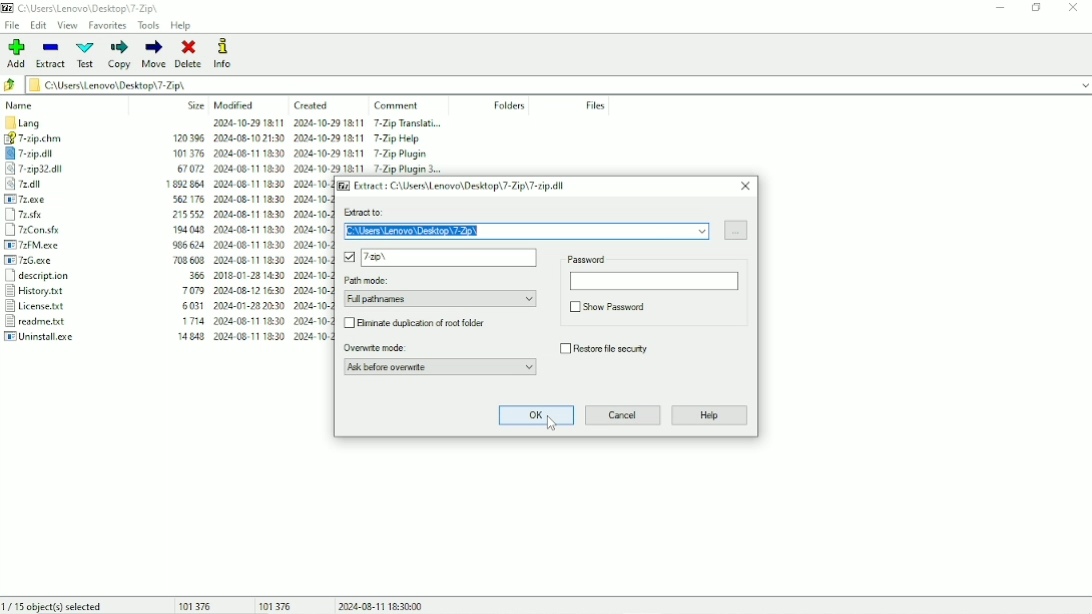 This screenshot has width=1092, height=614. What do you see at coordinates (243, 183) in the screenshot?
I see `1092064 2004.08 111830 2024-10-291811 7-Zip Engine` at bounding box center [243, 183].